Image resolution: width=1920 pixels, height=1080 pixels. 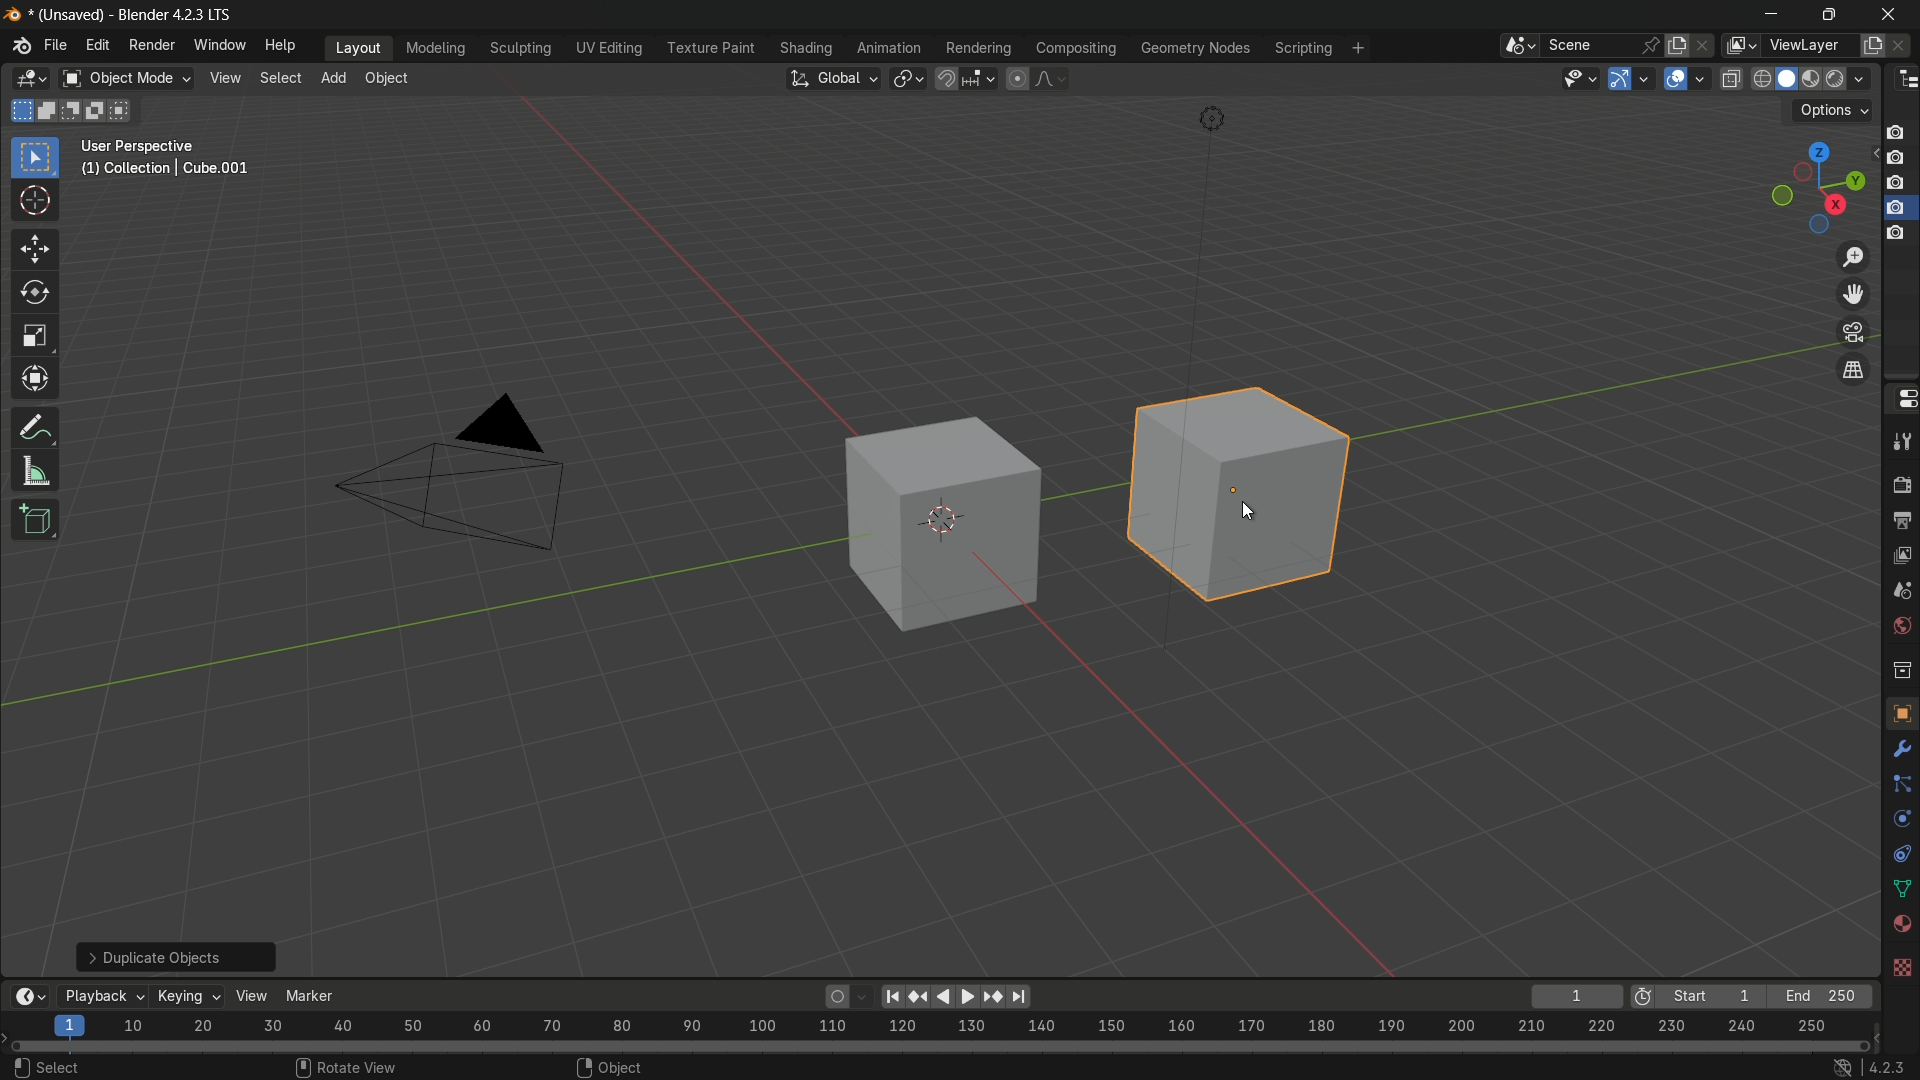 What do you see at coordinates (1675, 44) in the screenshot?
I see `new scene` at bounding box center [1675, 44].